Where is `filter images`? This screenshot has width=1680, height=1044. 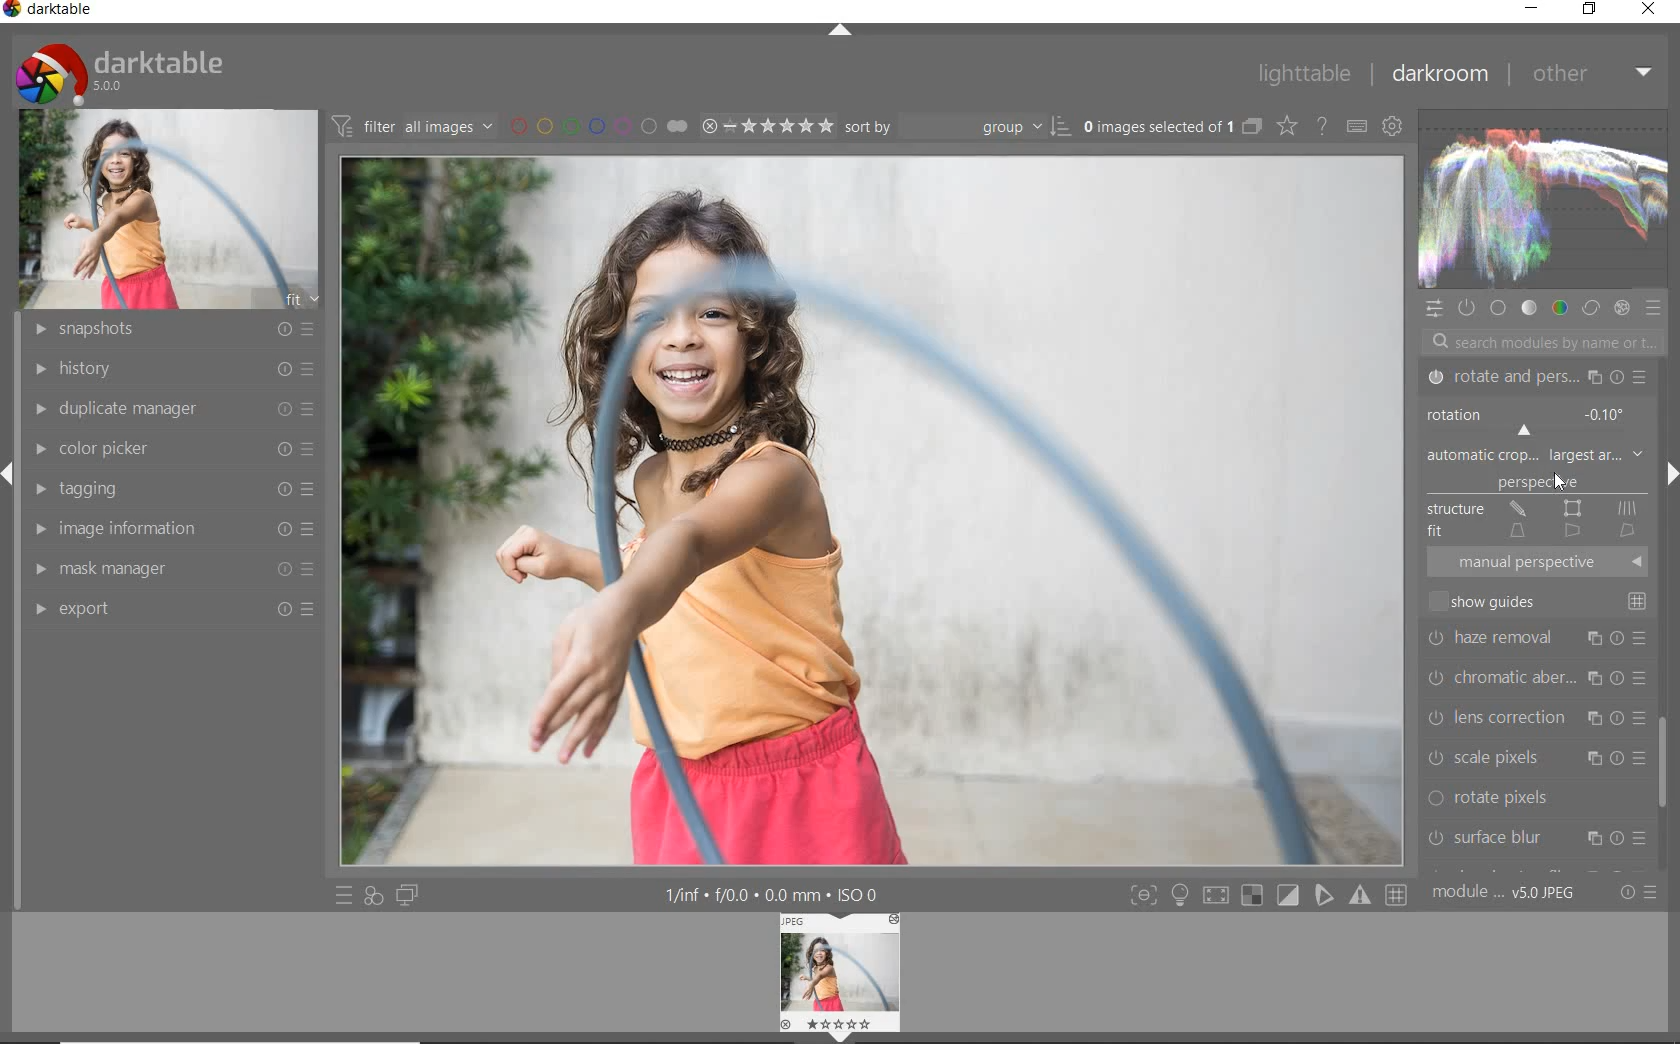 filter images is located at coordinates (412, 125).